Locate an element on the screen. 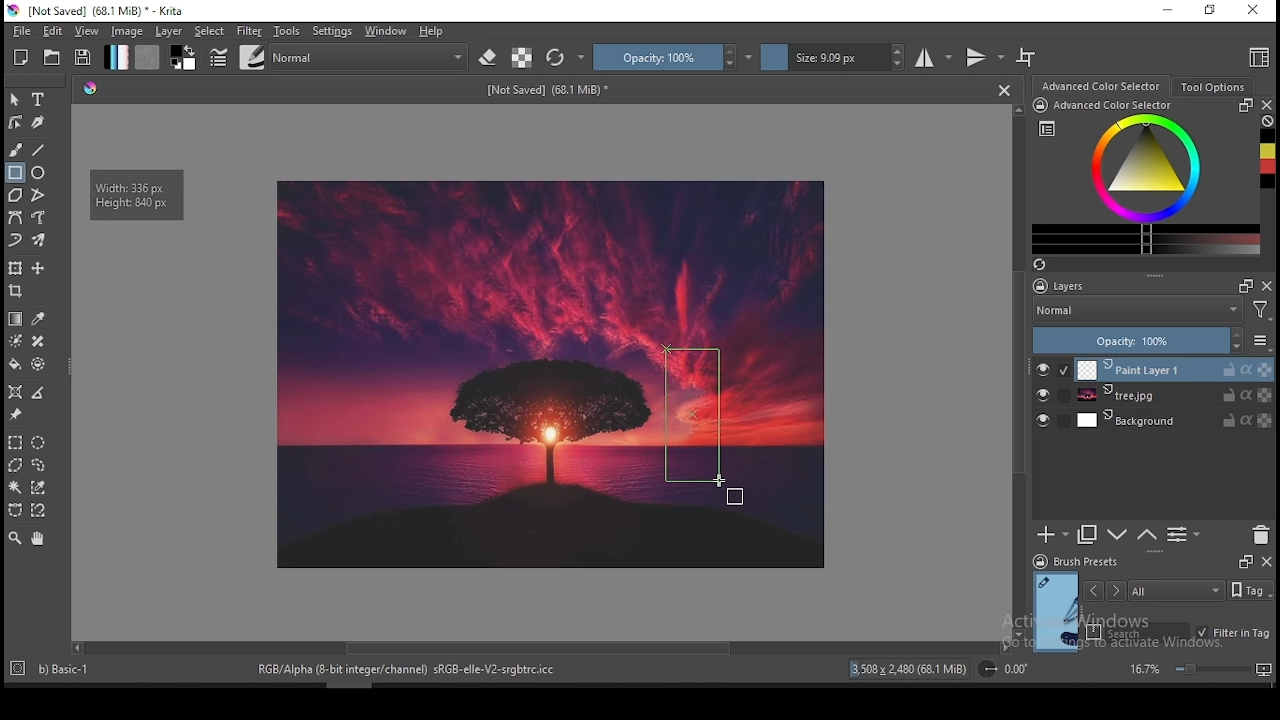  ellipse tool is located at coordinates (39, 173).